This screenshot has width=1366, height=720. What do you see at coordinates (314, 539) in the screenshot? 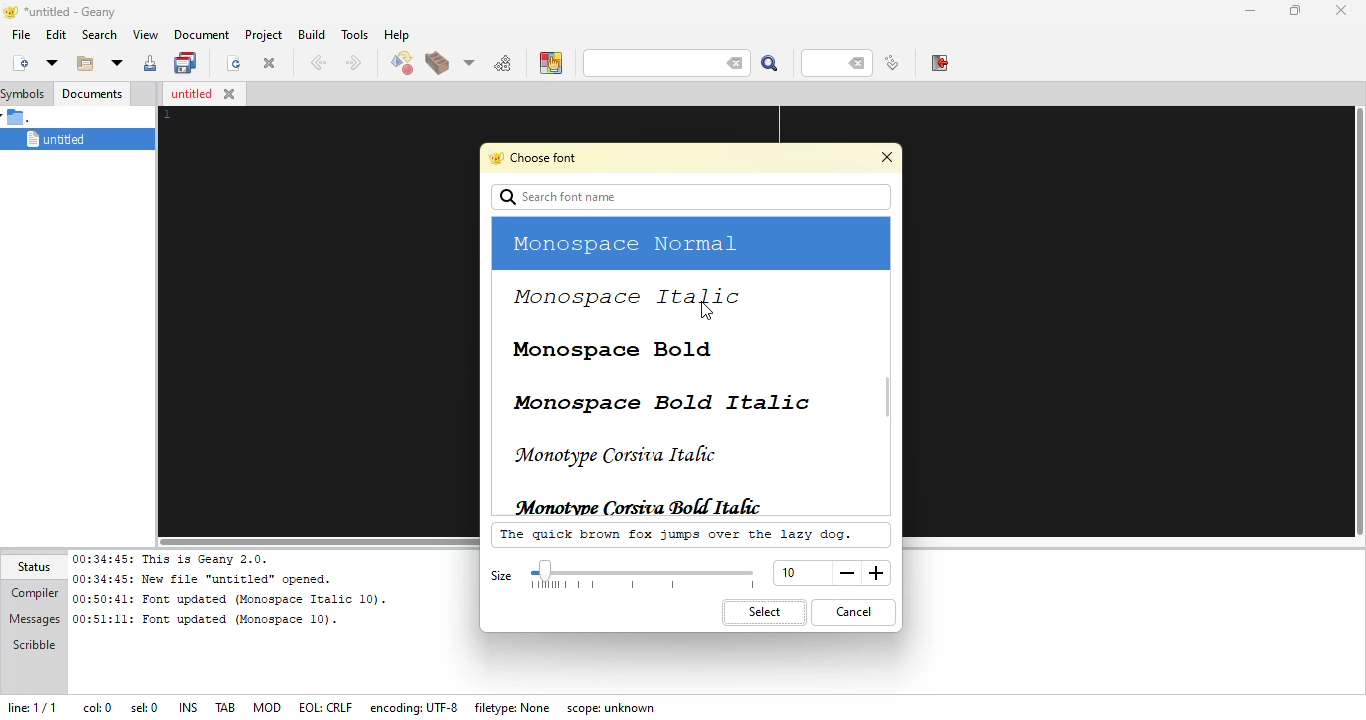
I see `horizontal scroll bar` at bounding box center [314, 539].